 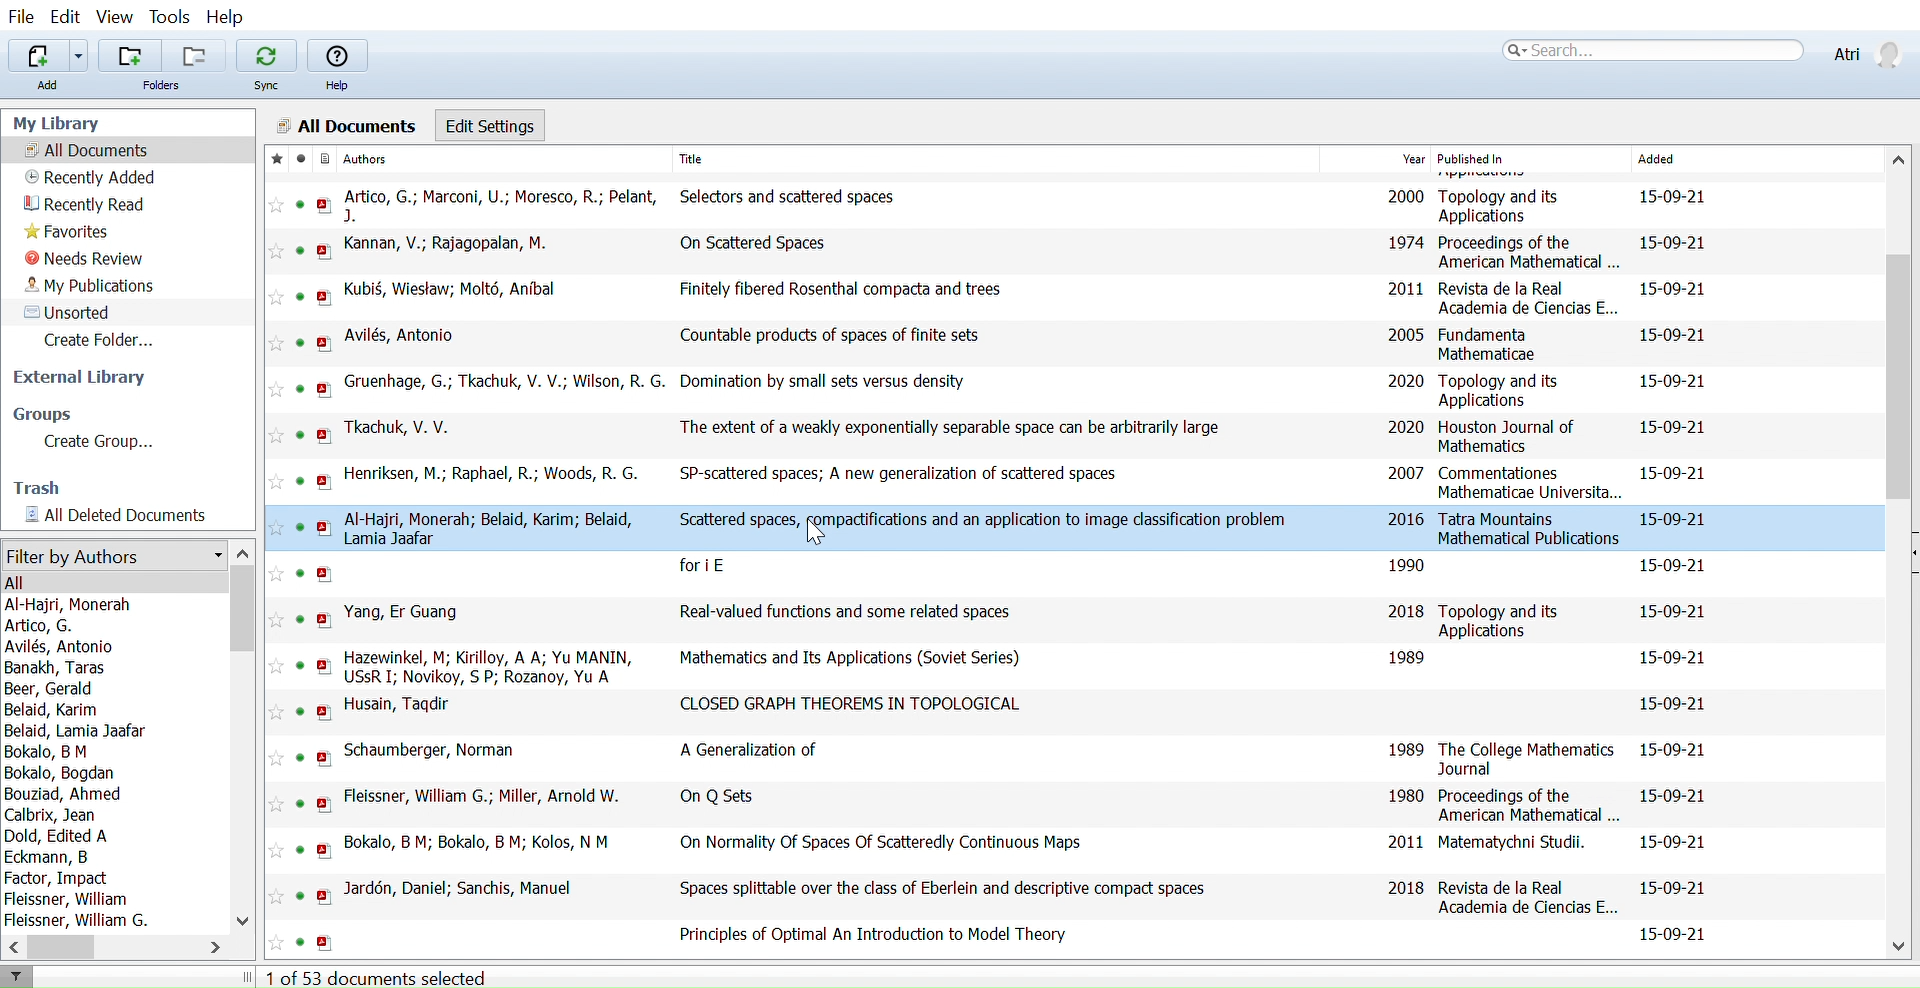 What do you see at coordinates (1406, 381) in the screenshot?
I see `2020` at bounding box center [1406, 381].